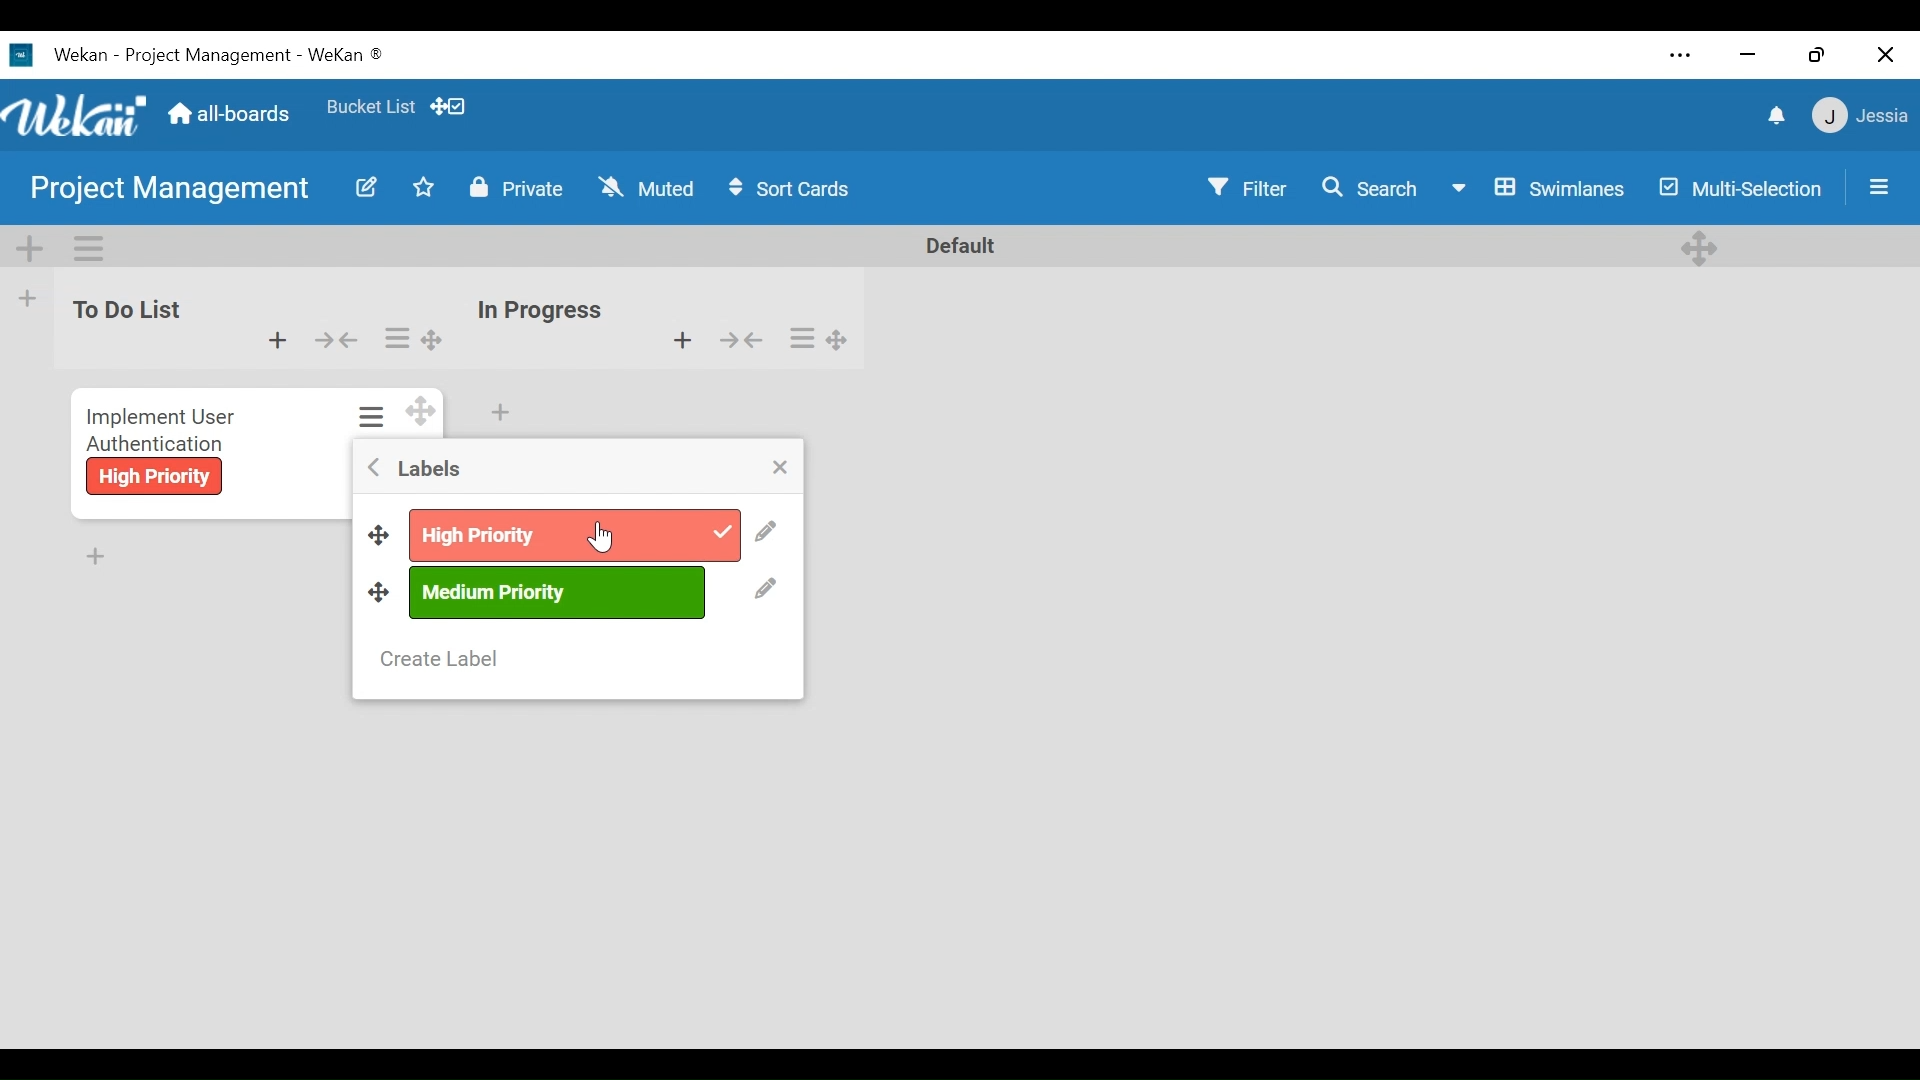 The image size is (1920, 1080). I want to click on card actions, so click(372, 415).